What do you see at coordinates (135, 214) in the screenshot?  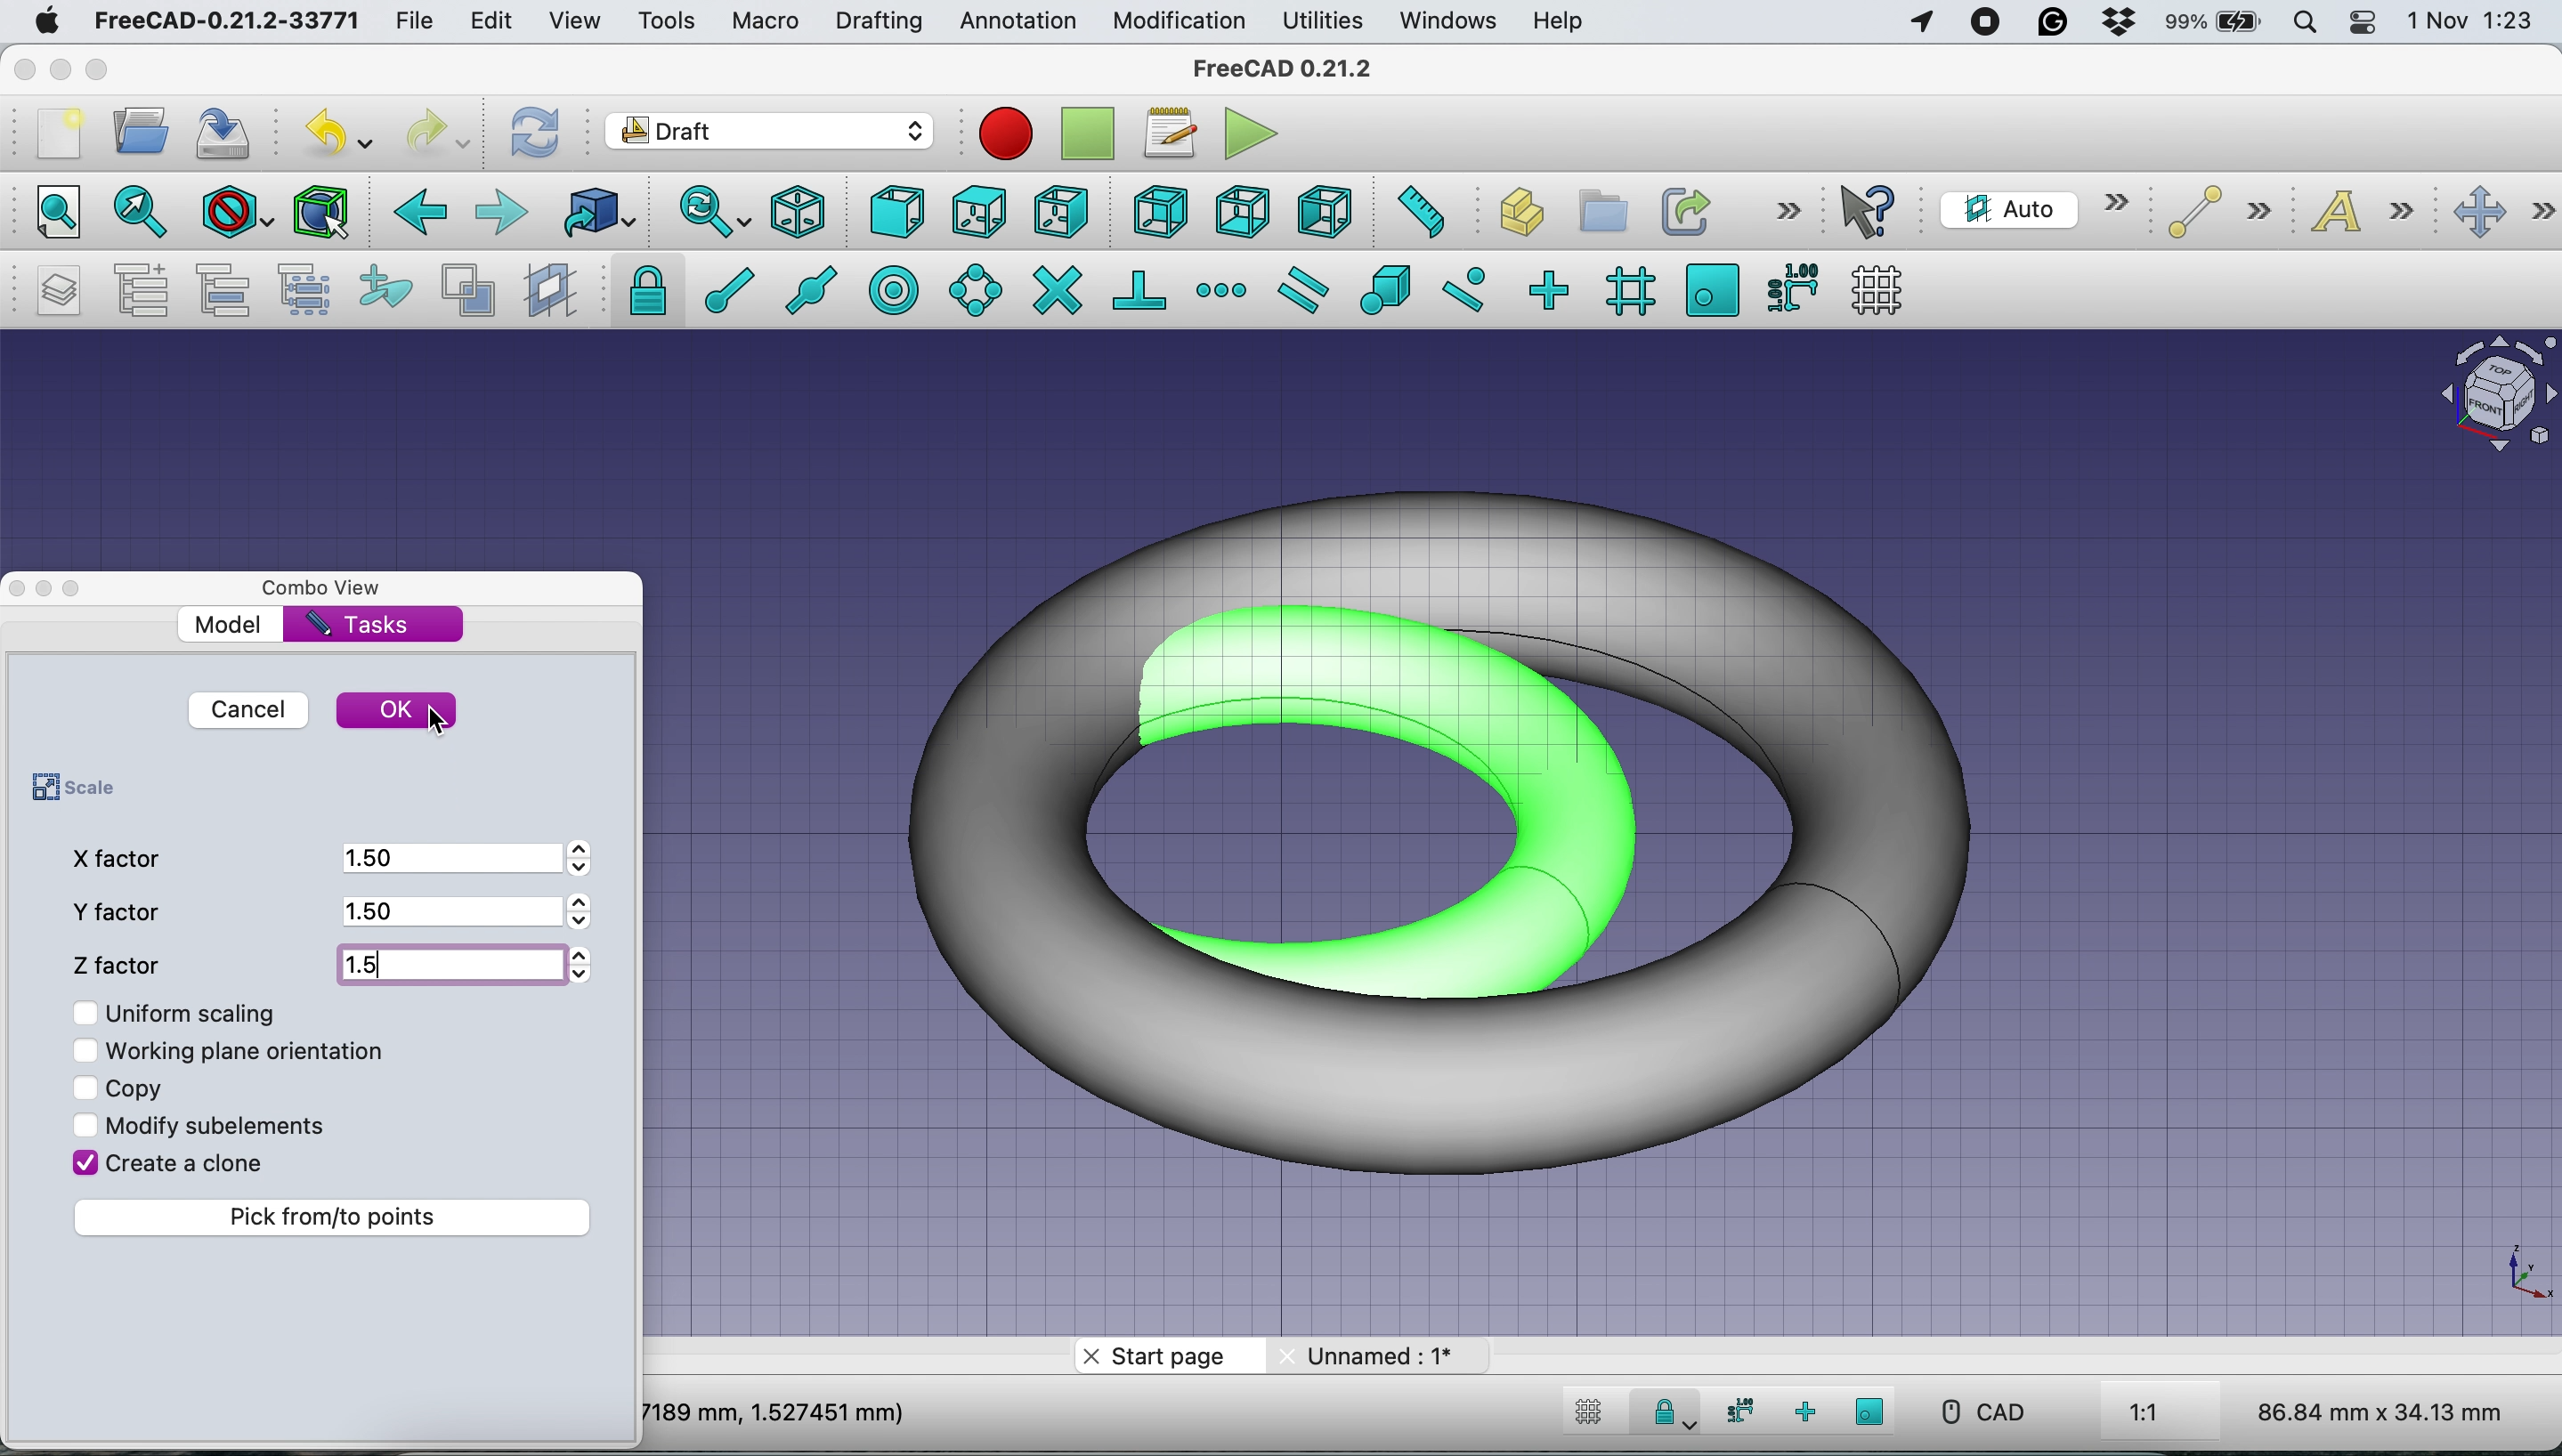 I see `fit all selection` at bounding box center [135, 214].